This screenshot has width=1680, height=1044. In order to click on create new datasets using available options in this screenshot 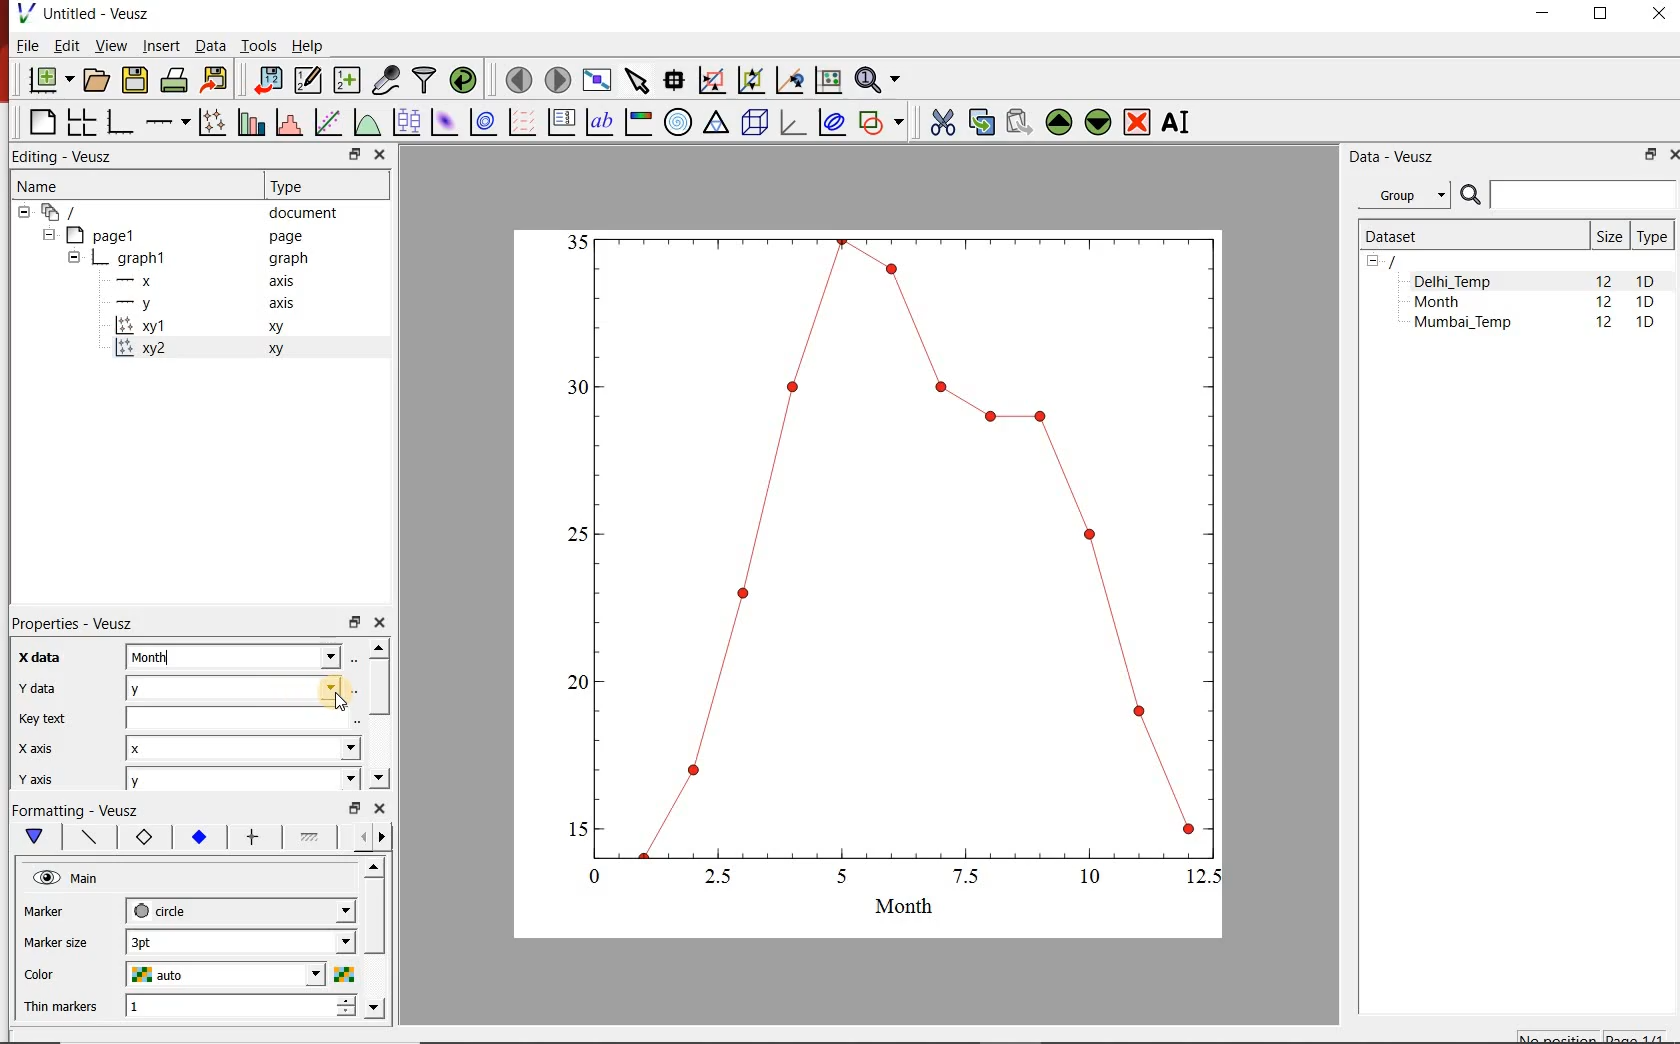, I will do `click(347, 81)`.